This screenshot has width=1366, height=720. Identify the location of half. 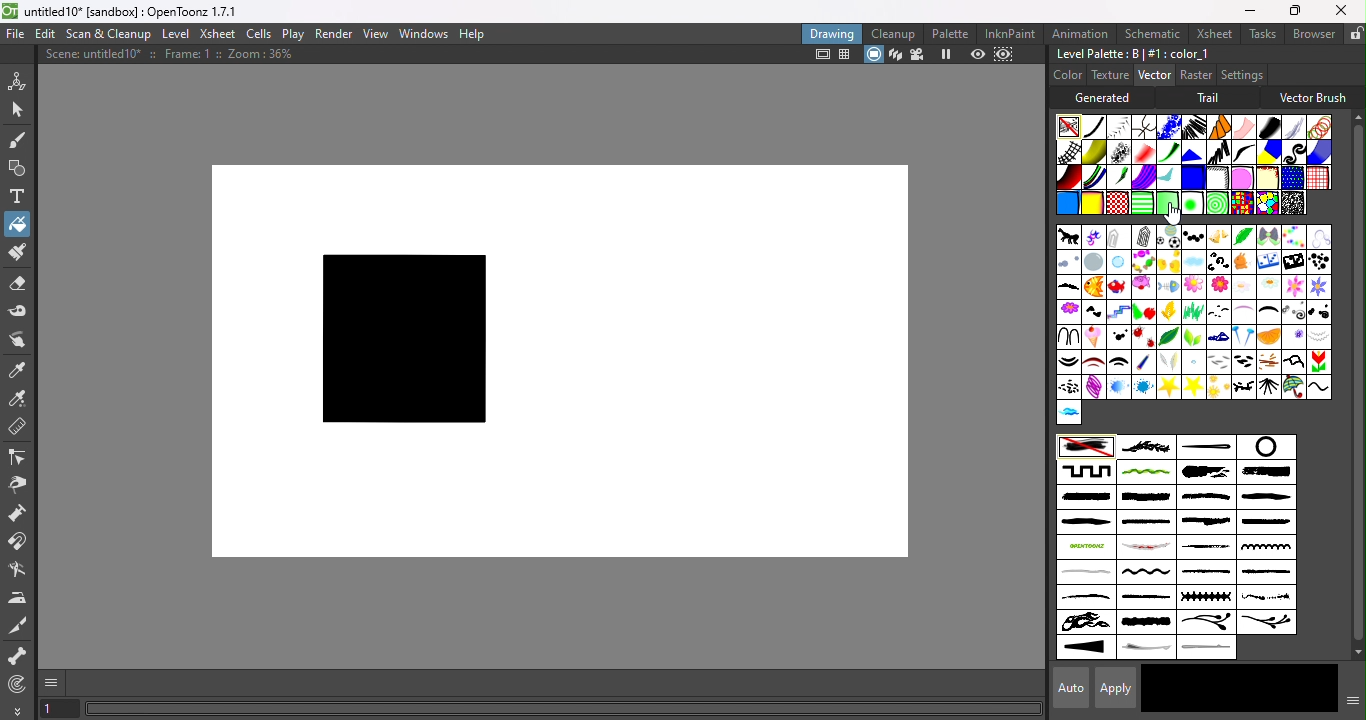
(1242, 312).